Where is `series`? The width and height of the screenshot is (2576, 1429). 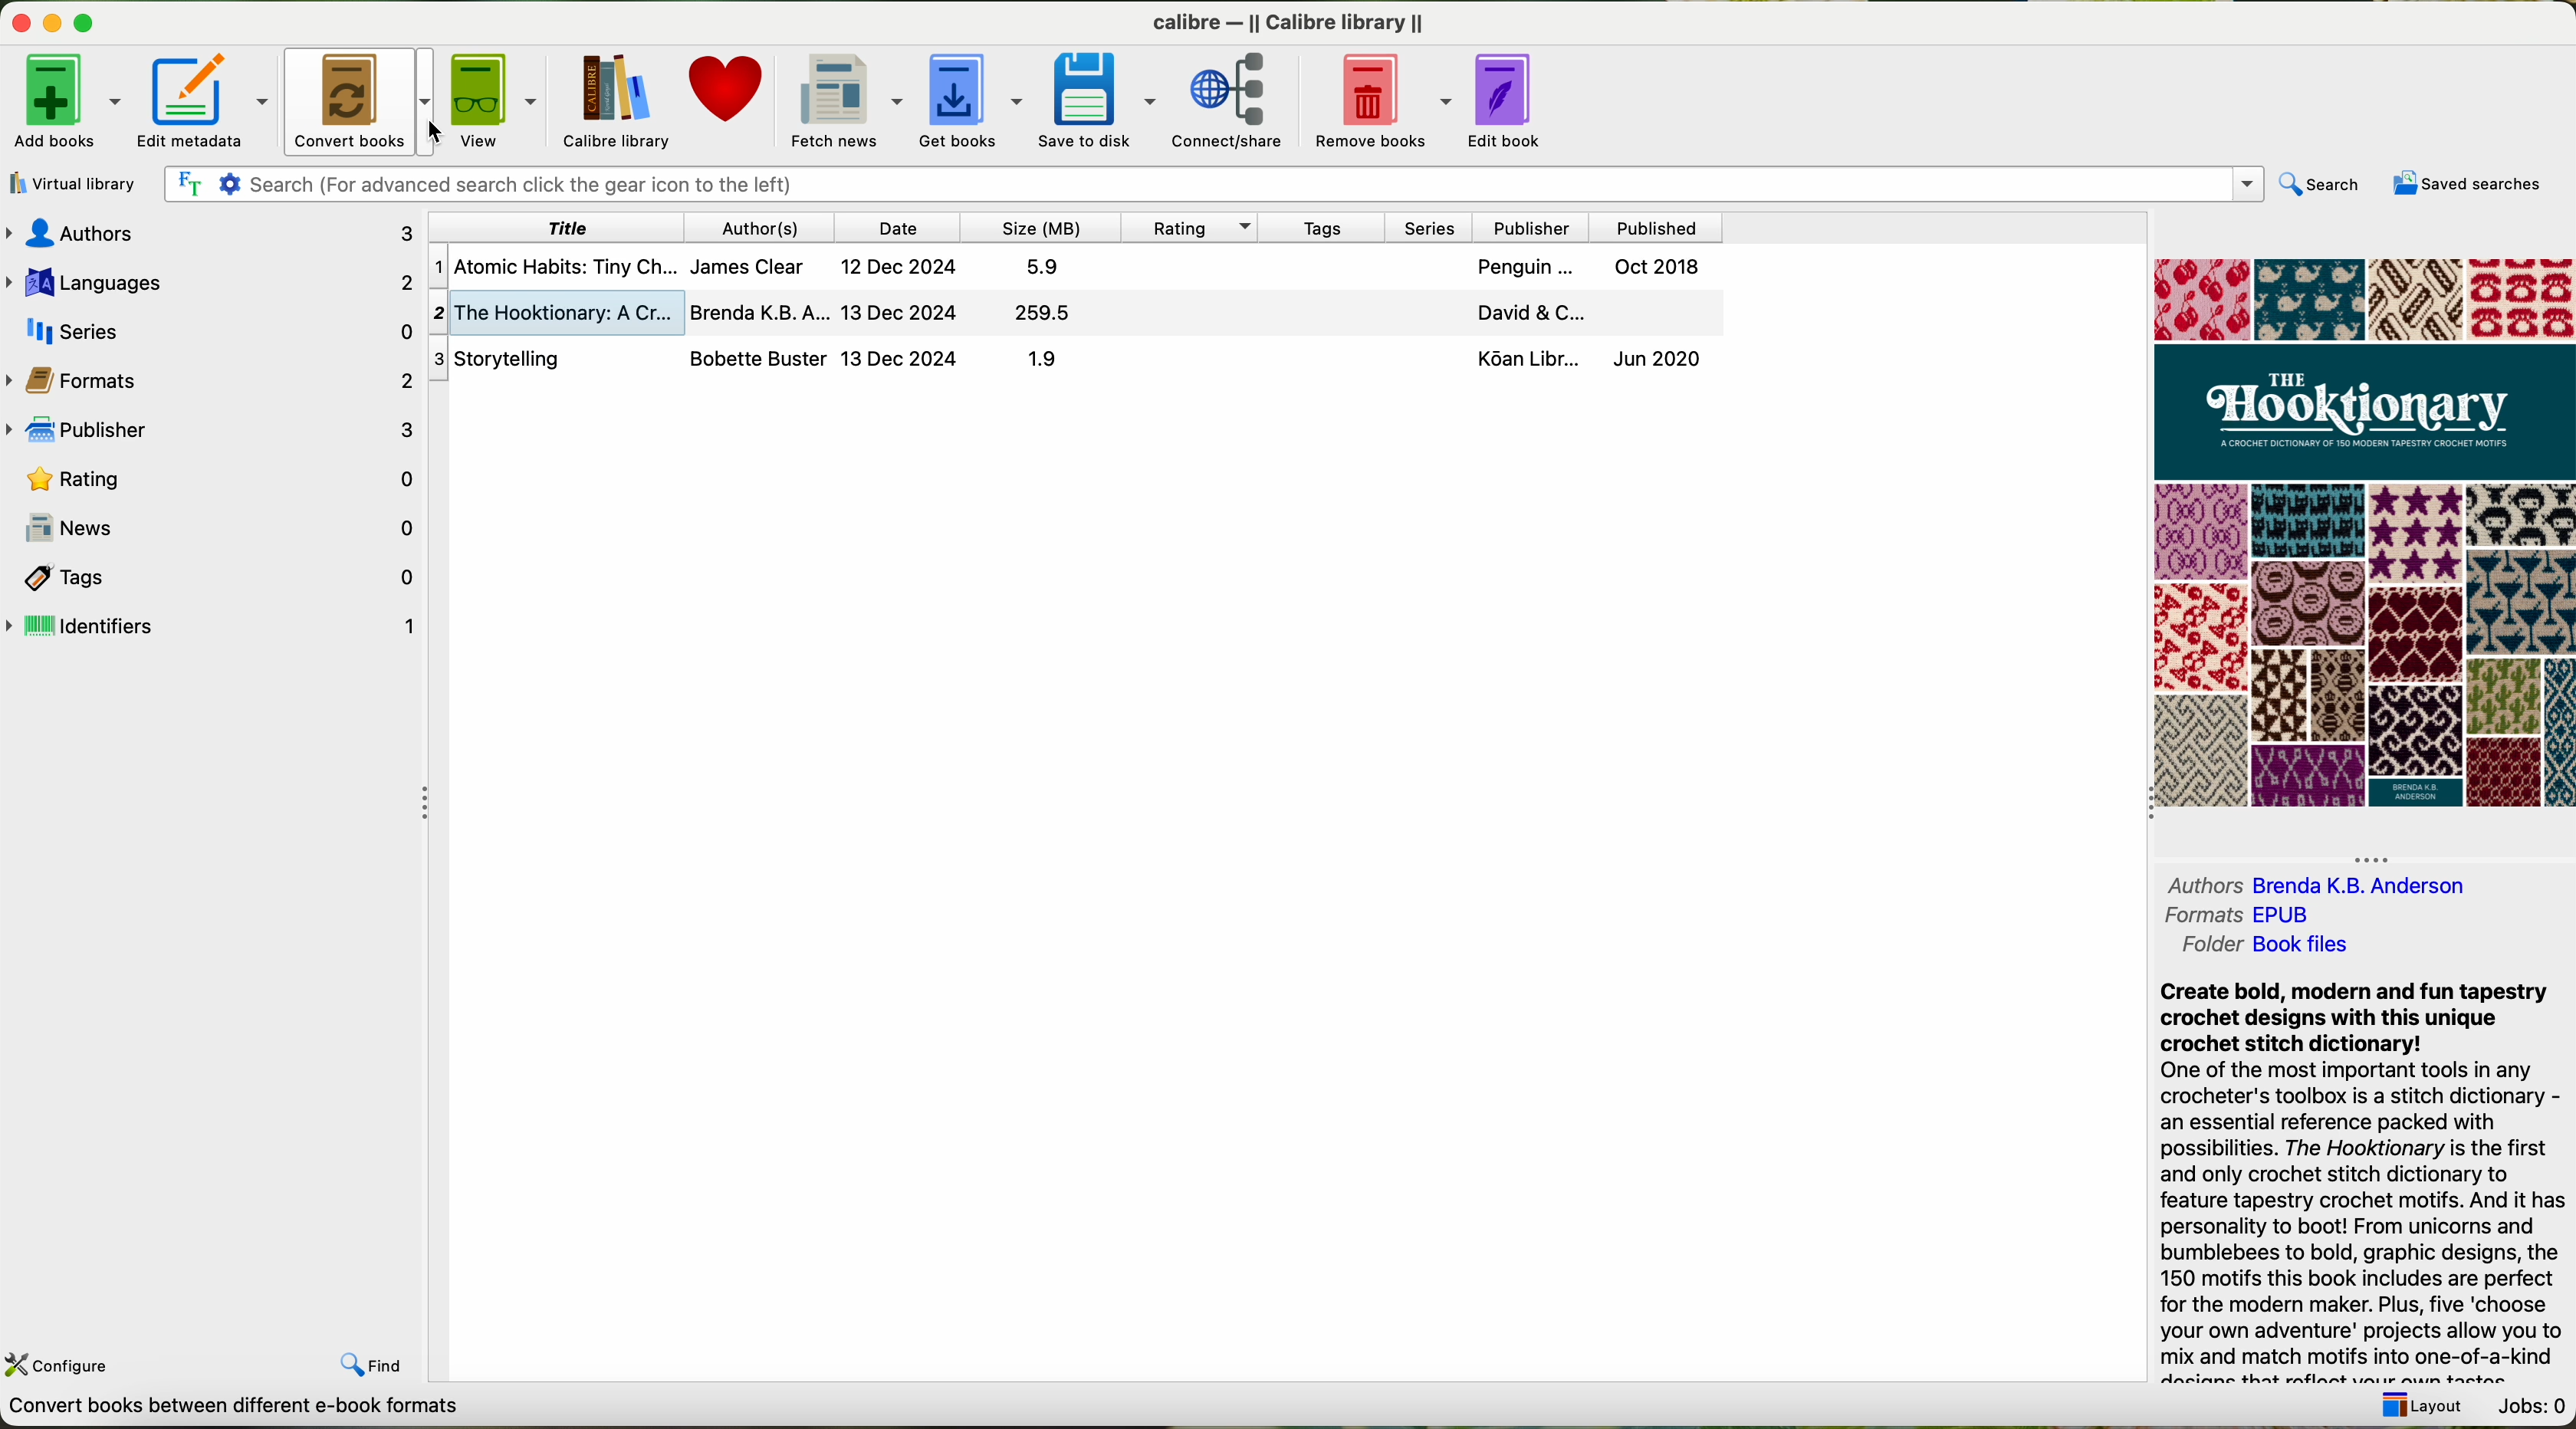
series is located at coordinates (1433, 229).